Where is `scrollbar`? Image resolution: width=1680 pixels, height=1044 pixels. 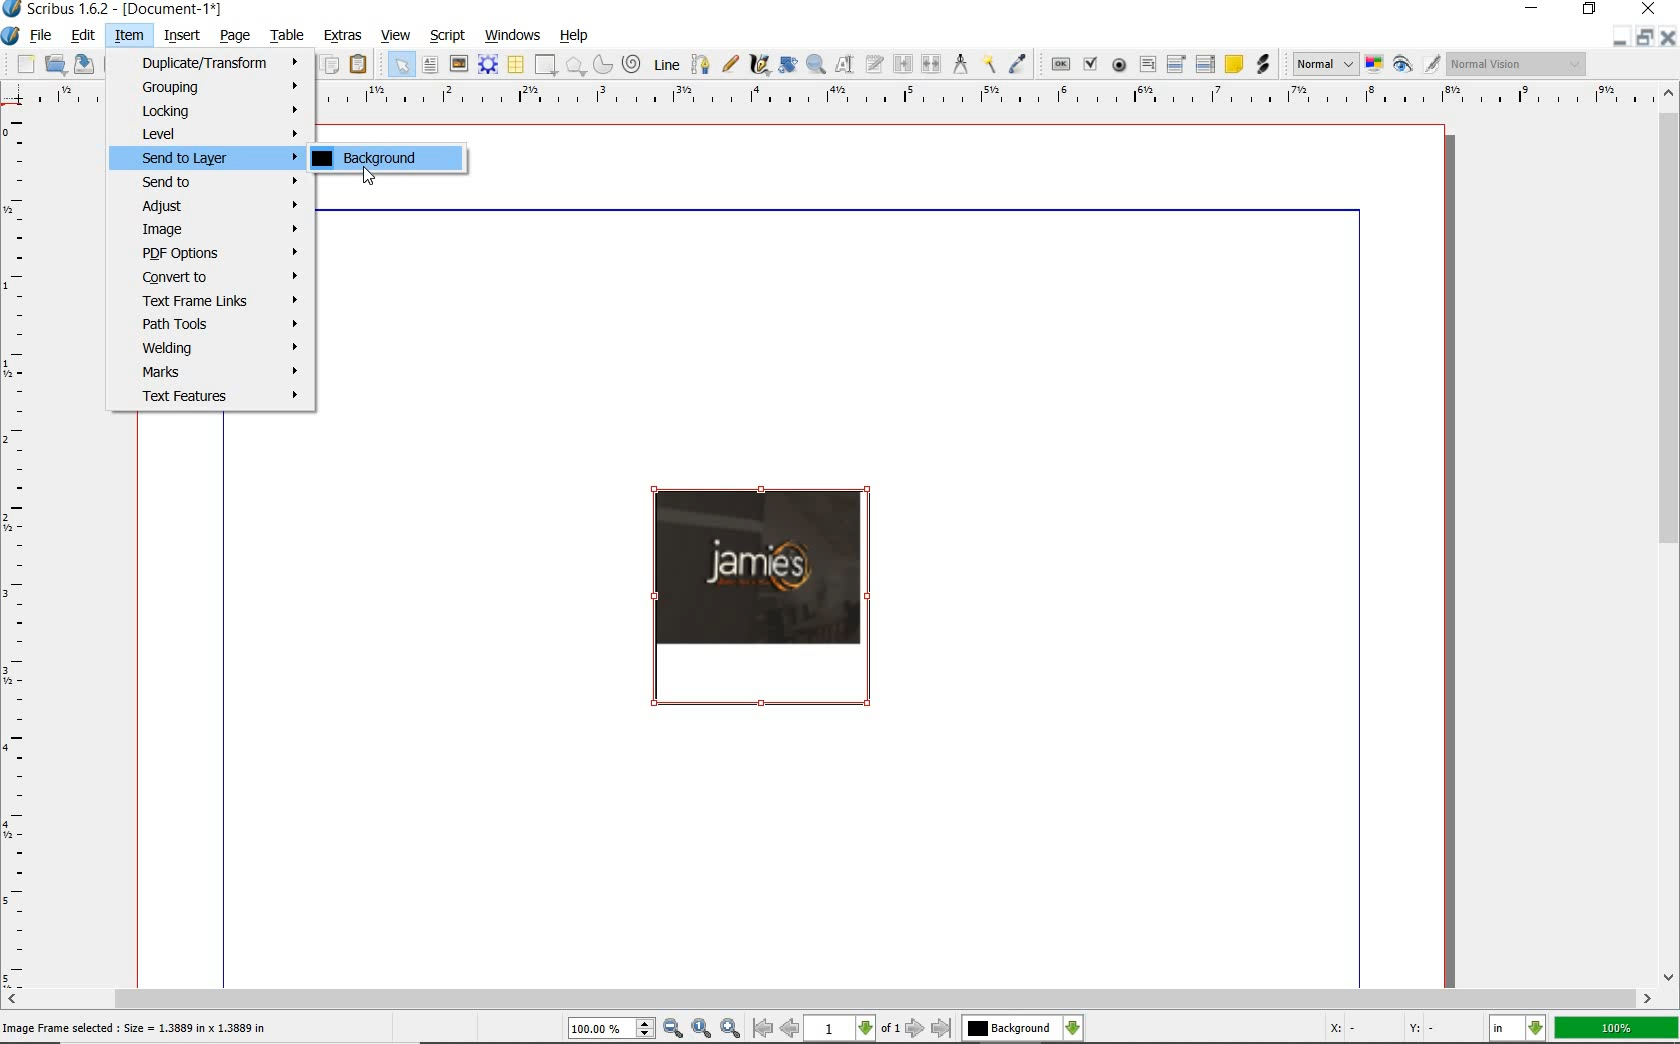
scrollbar is located at coordinates (1670, 535).